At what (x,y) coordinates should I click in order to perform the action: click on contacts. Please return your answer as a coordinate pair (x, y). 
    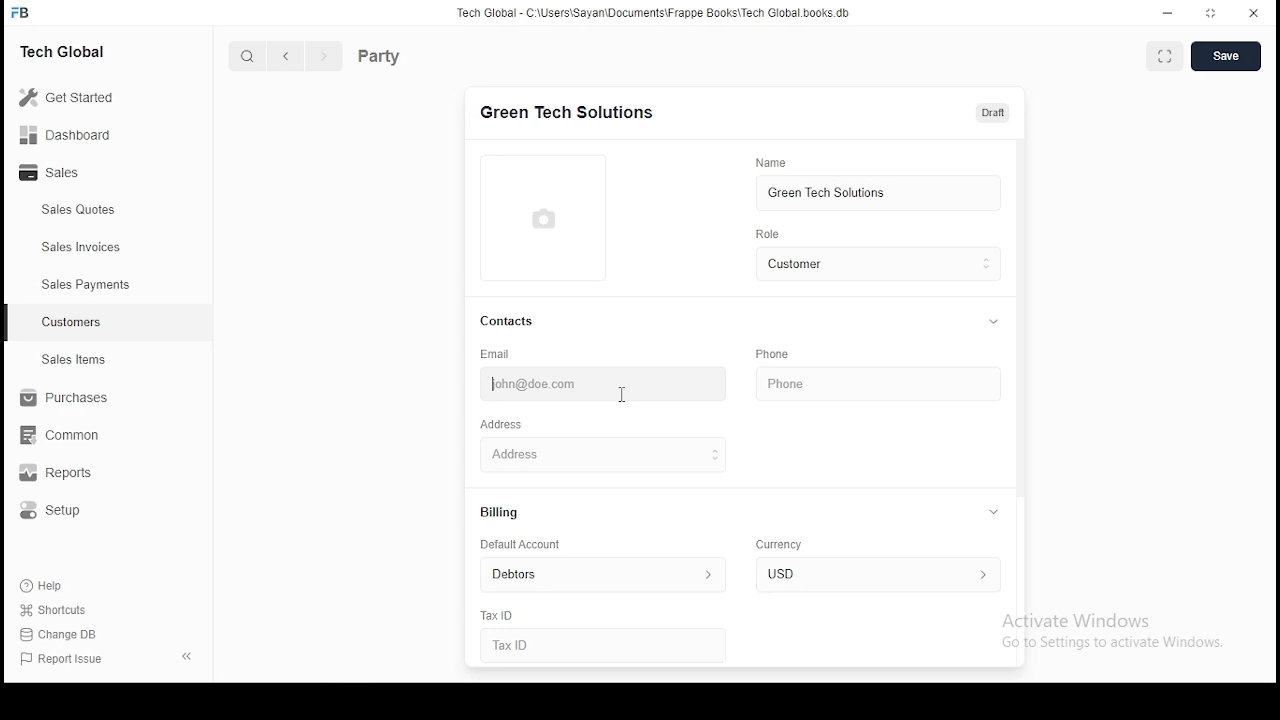
    Looking at the image, I should click on (508, 322).